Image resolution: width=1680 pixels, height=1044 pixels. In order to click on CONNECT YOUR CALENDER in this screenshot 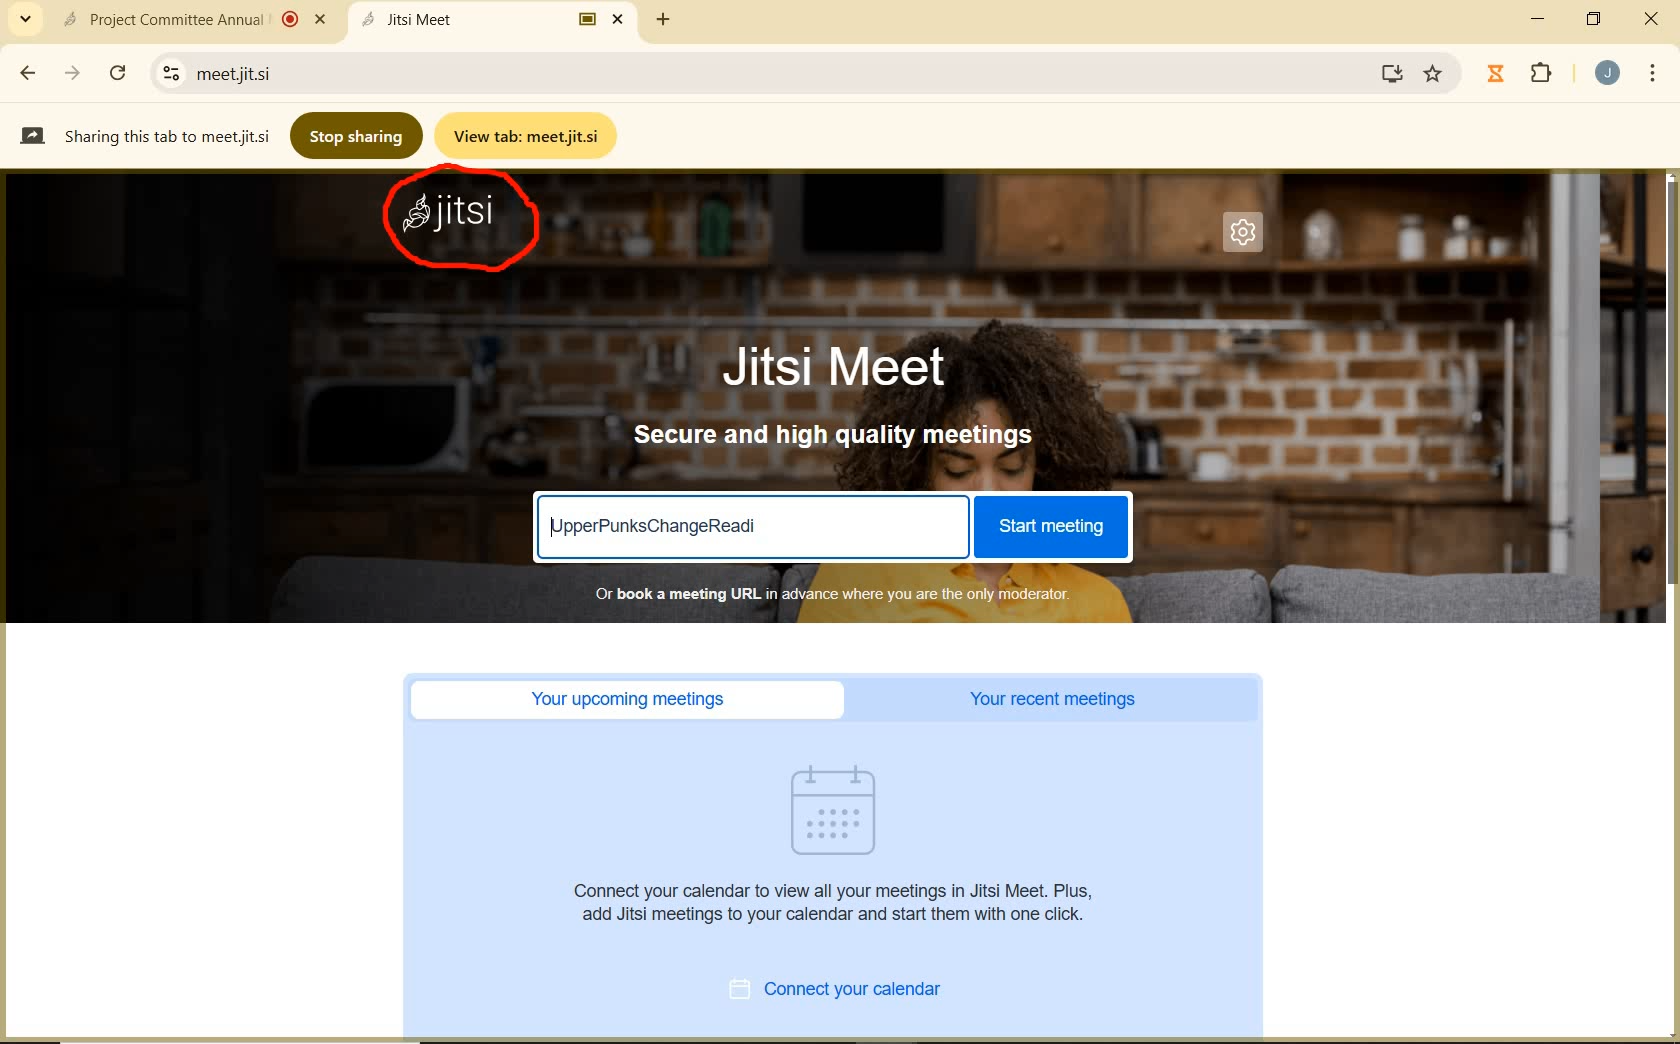, I will do `click(858, 992)`.